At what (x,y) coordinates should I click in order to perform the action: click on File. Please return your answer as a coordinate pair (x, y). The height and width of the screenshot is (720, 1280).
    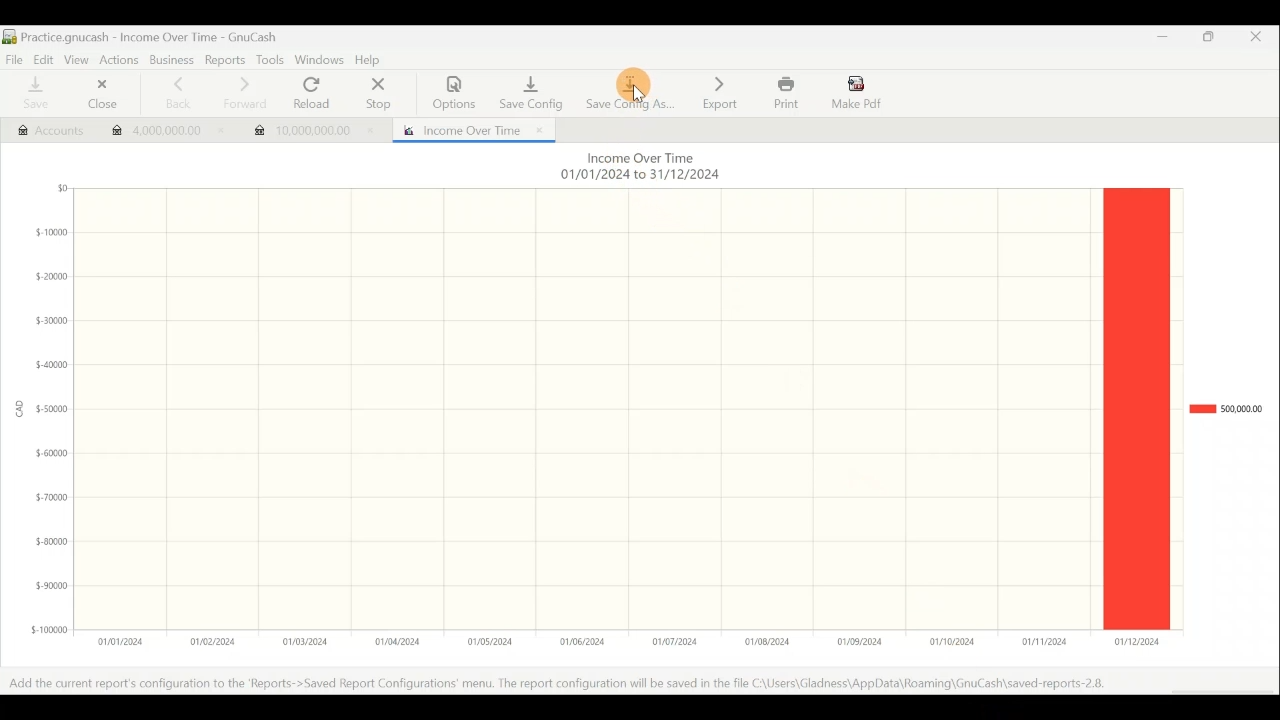
    Looking at the image, I should click on (14, 58).